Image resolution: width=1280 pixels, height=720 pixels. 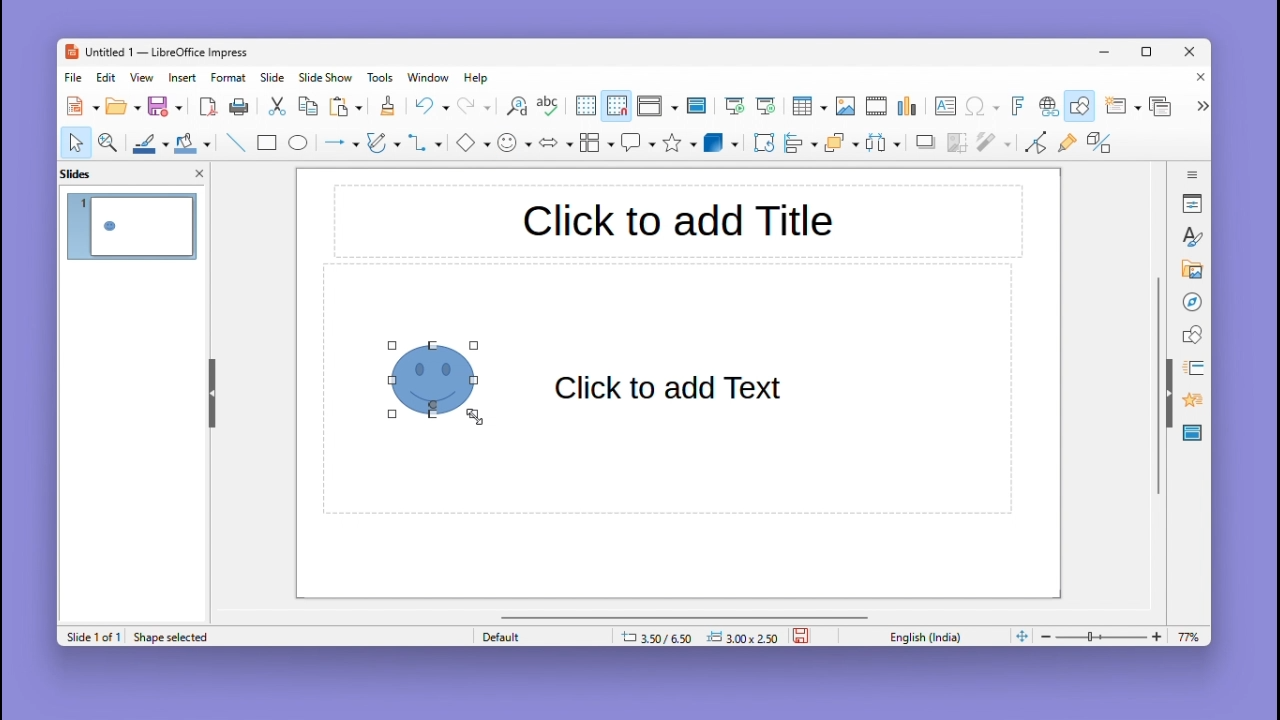 I want to click on save, so click(x=803, y=634).